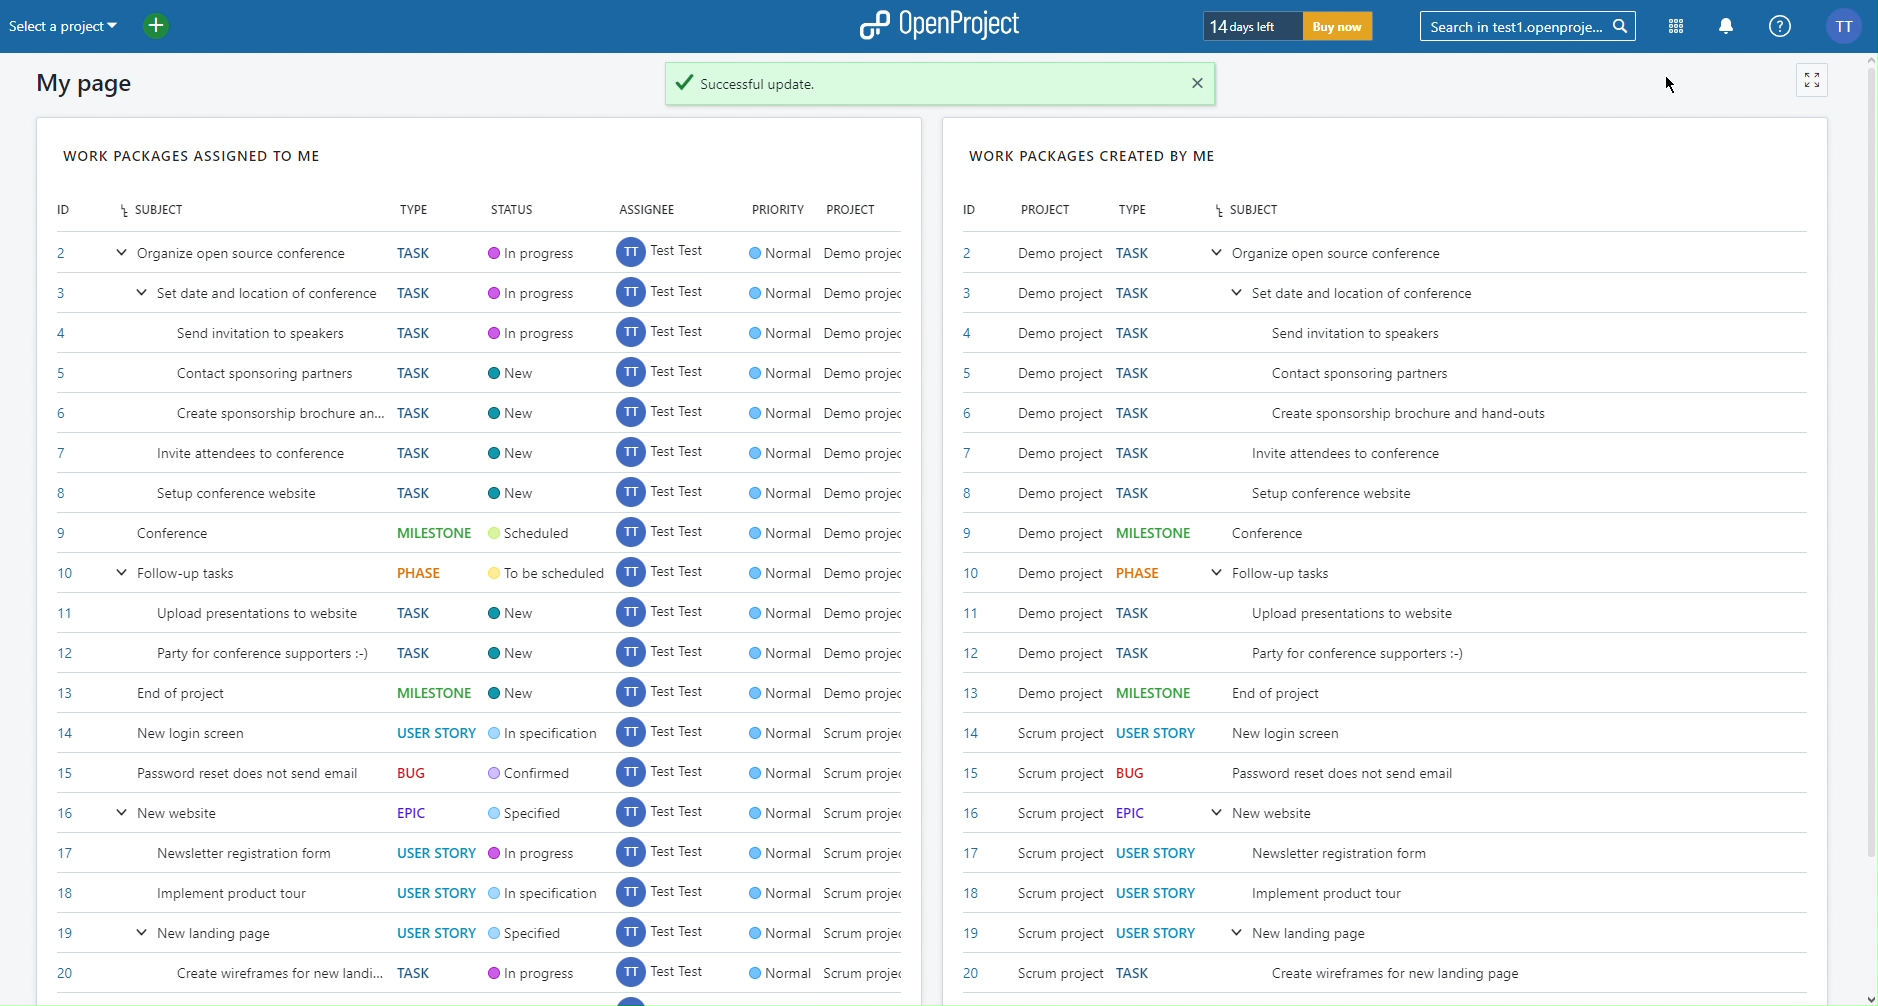 Image resolution: width=1878 pixels, height=1006 pixels. What do you see at coordinates (969, 618) in the screenshot?
I see `Task IDs` at bounding box center [969, 618].